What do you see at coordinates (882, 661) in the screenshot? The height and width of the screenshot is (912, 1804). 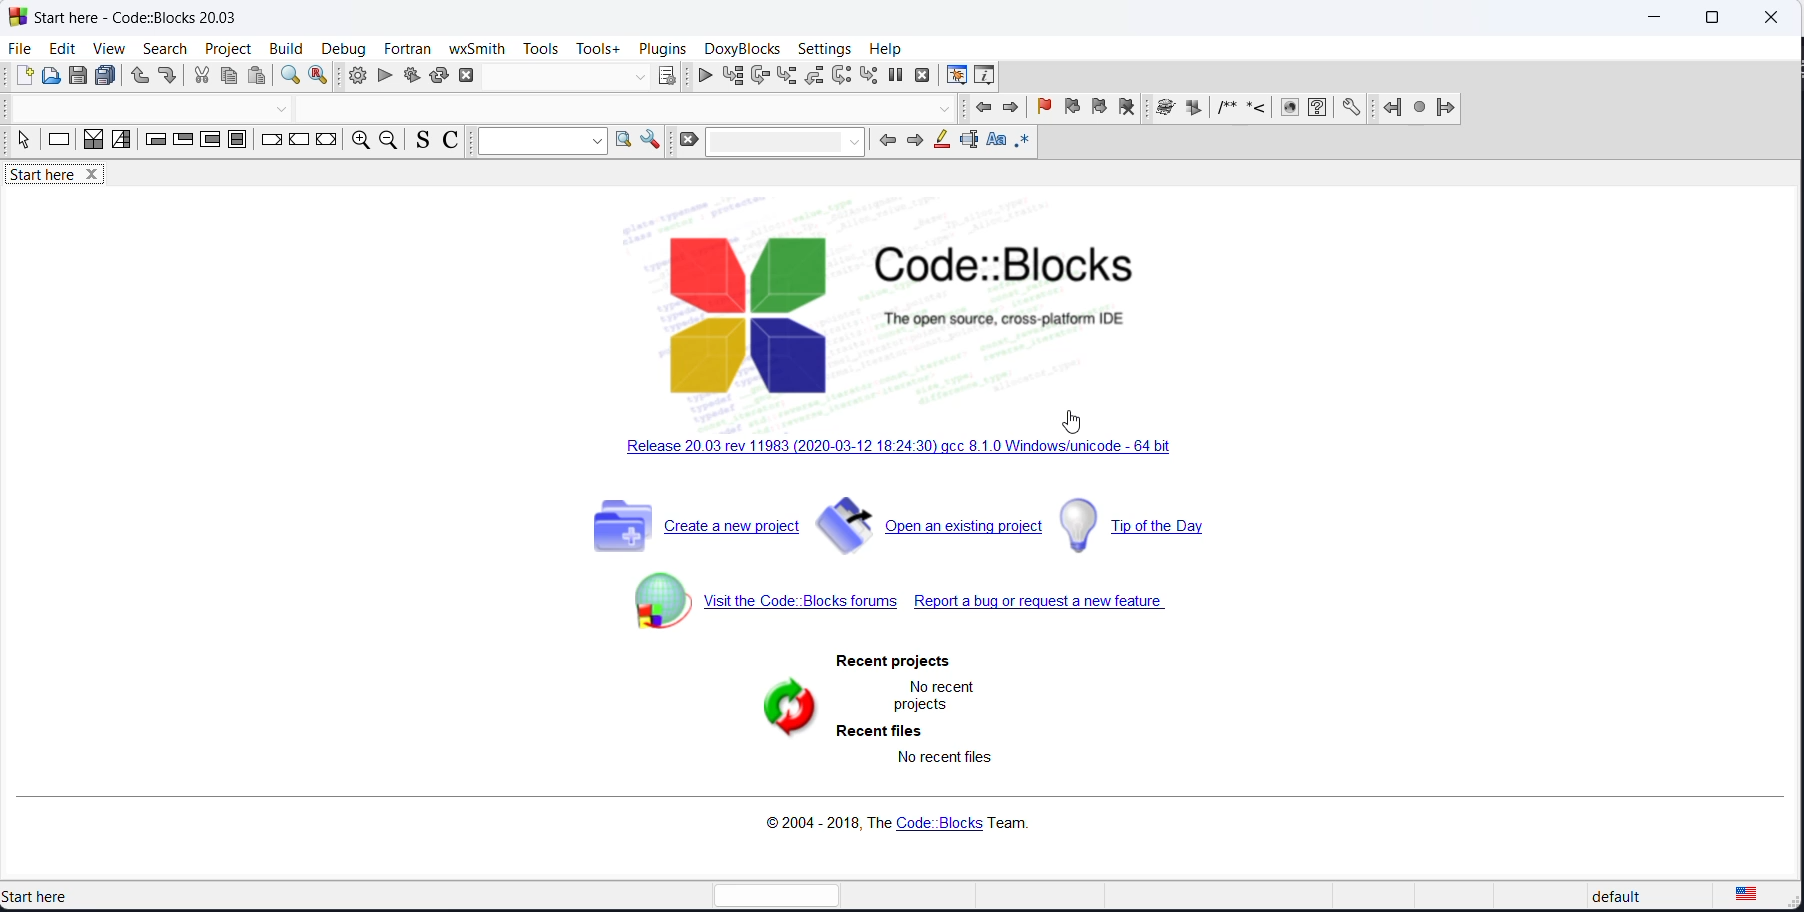 I see `recent projects` at bounding box center [882, 661].